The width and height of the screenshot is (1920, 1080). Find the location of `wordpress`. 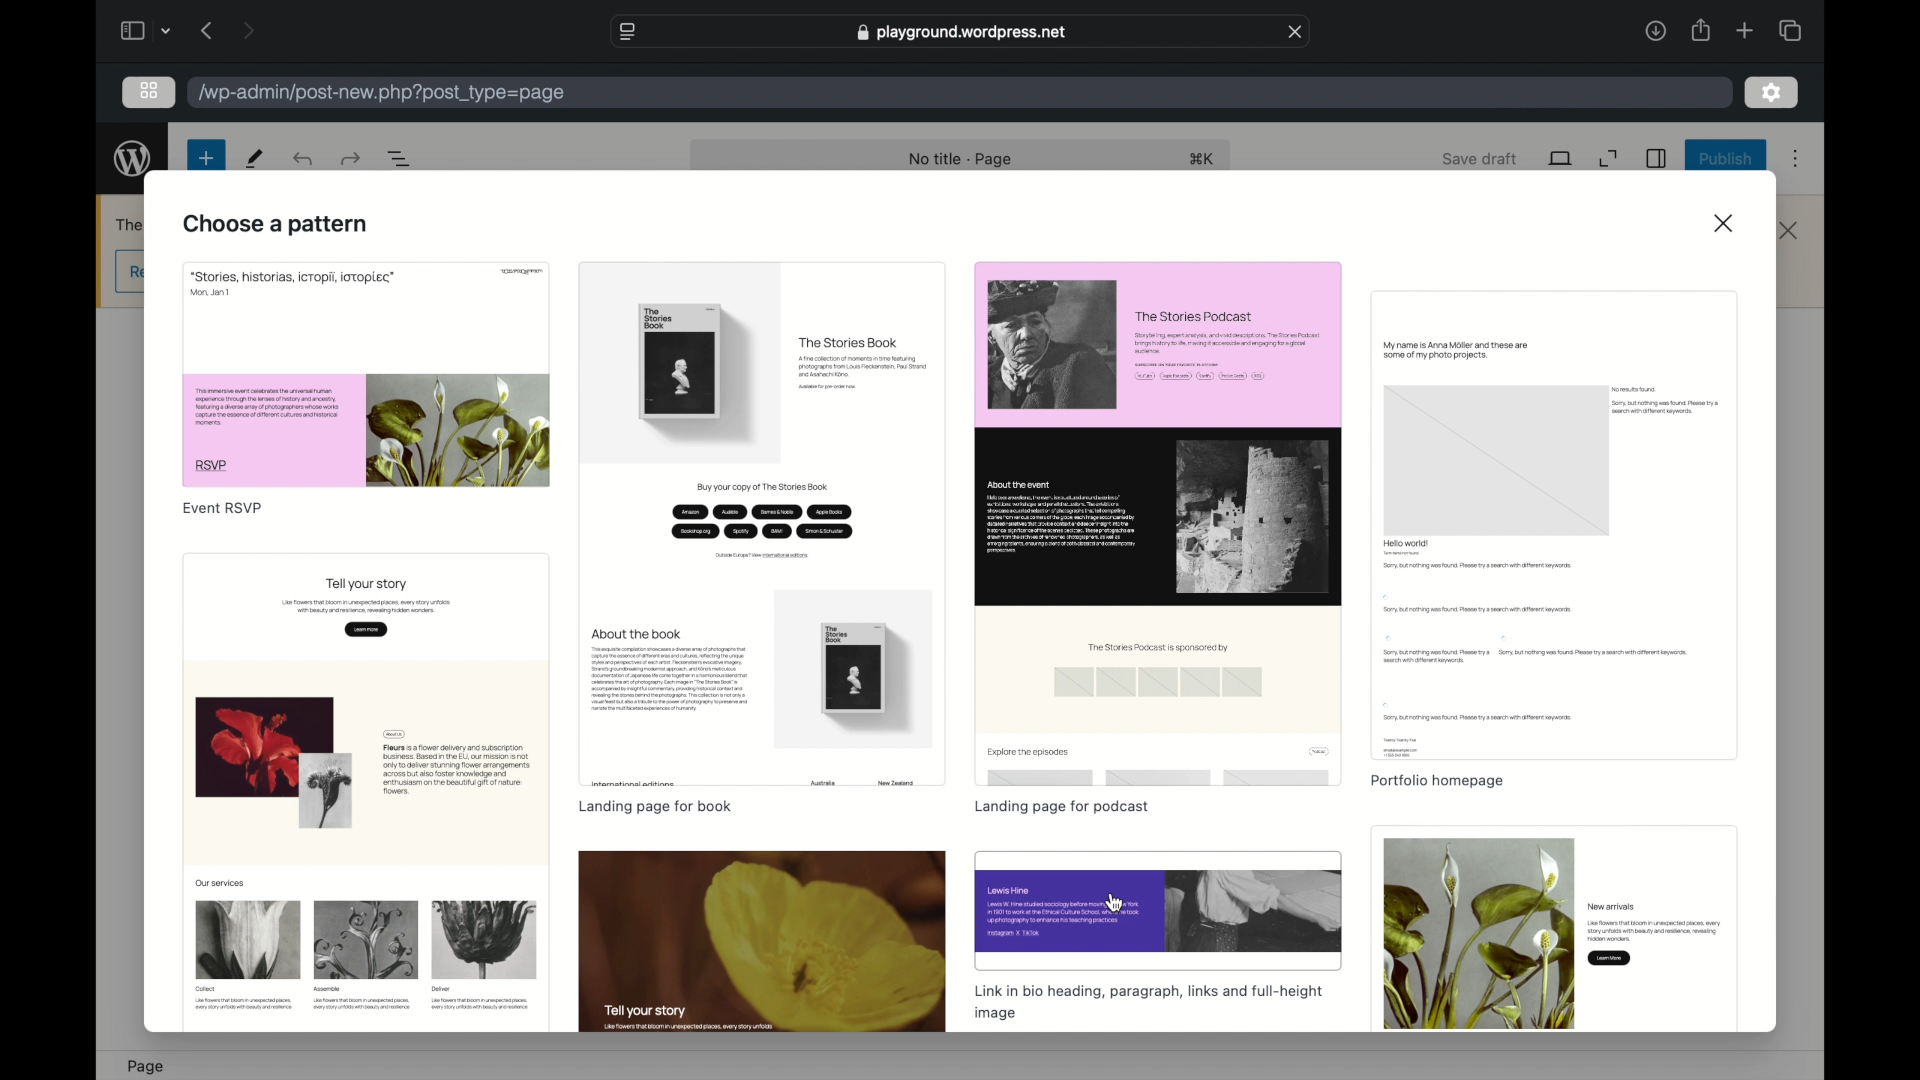

wordpress is located at coordinates (132, 158).